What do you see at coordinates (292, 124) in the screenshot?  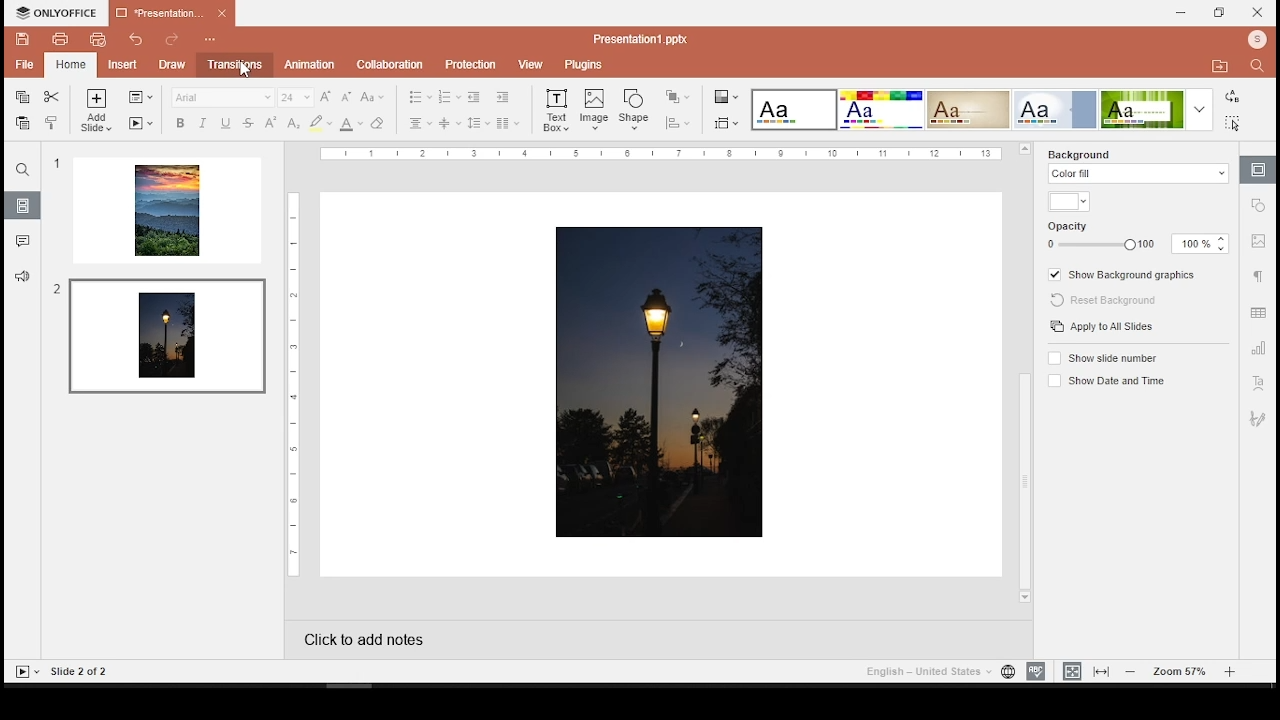 I see `subscript` at bounding box center [292, 124].